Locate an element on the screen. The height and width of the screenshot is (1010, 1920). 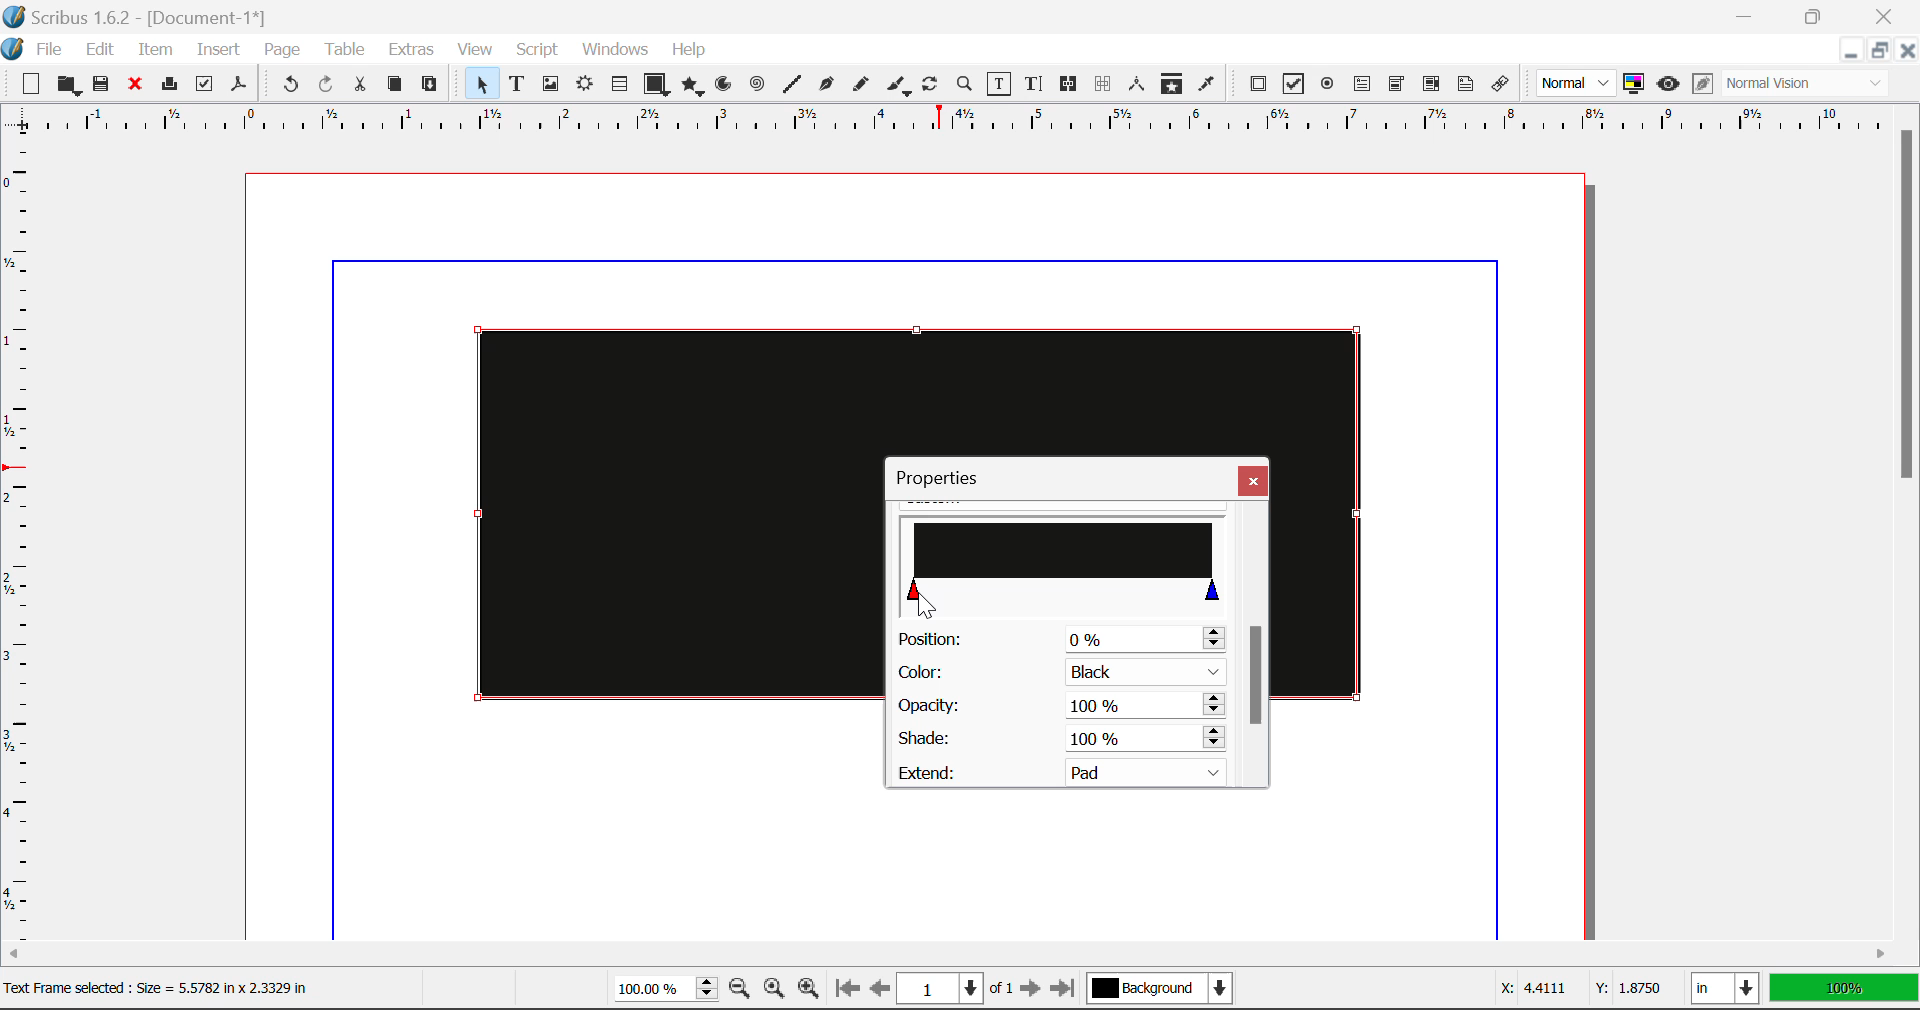
Vertical Page Margins is located at coordinates (959, 126).